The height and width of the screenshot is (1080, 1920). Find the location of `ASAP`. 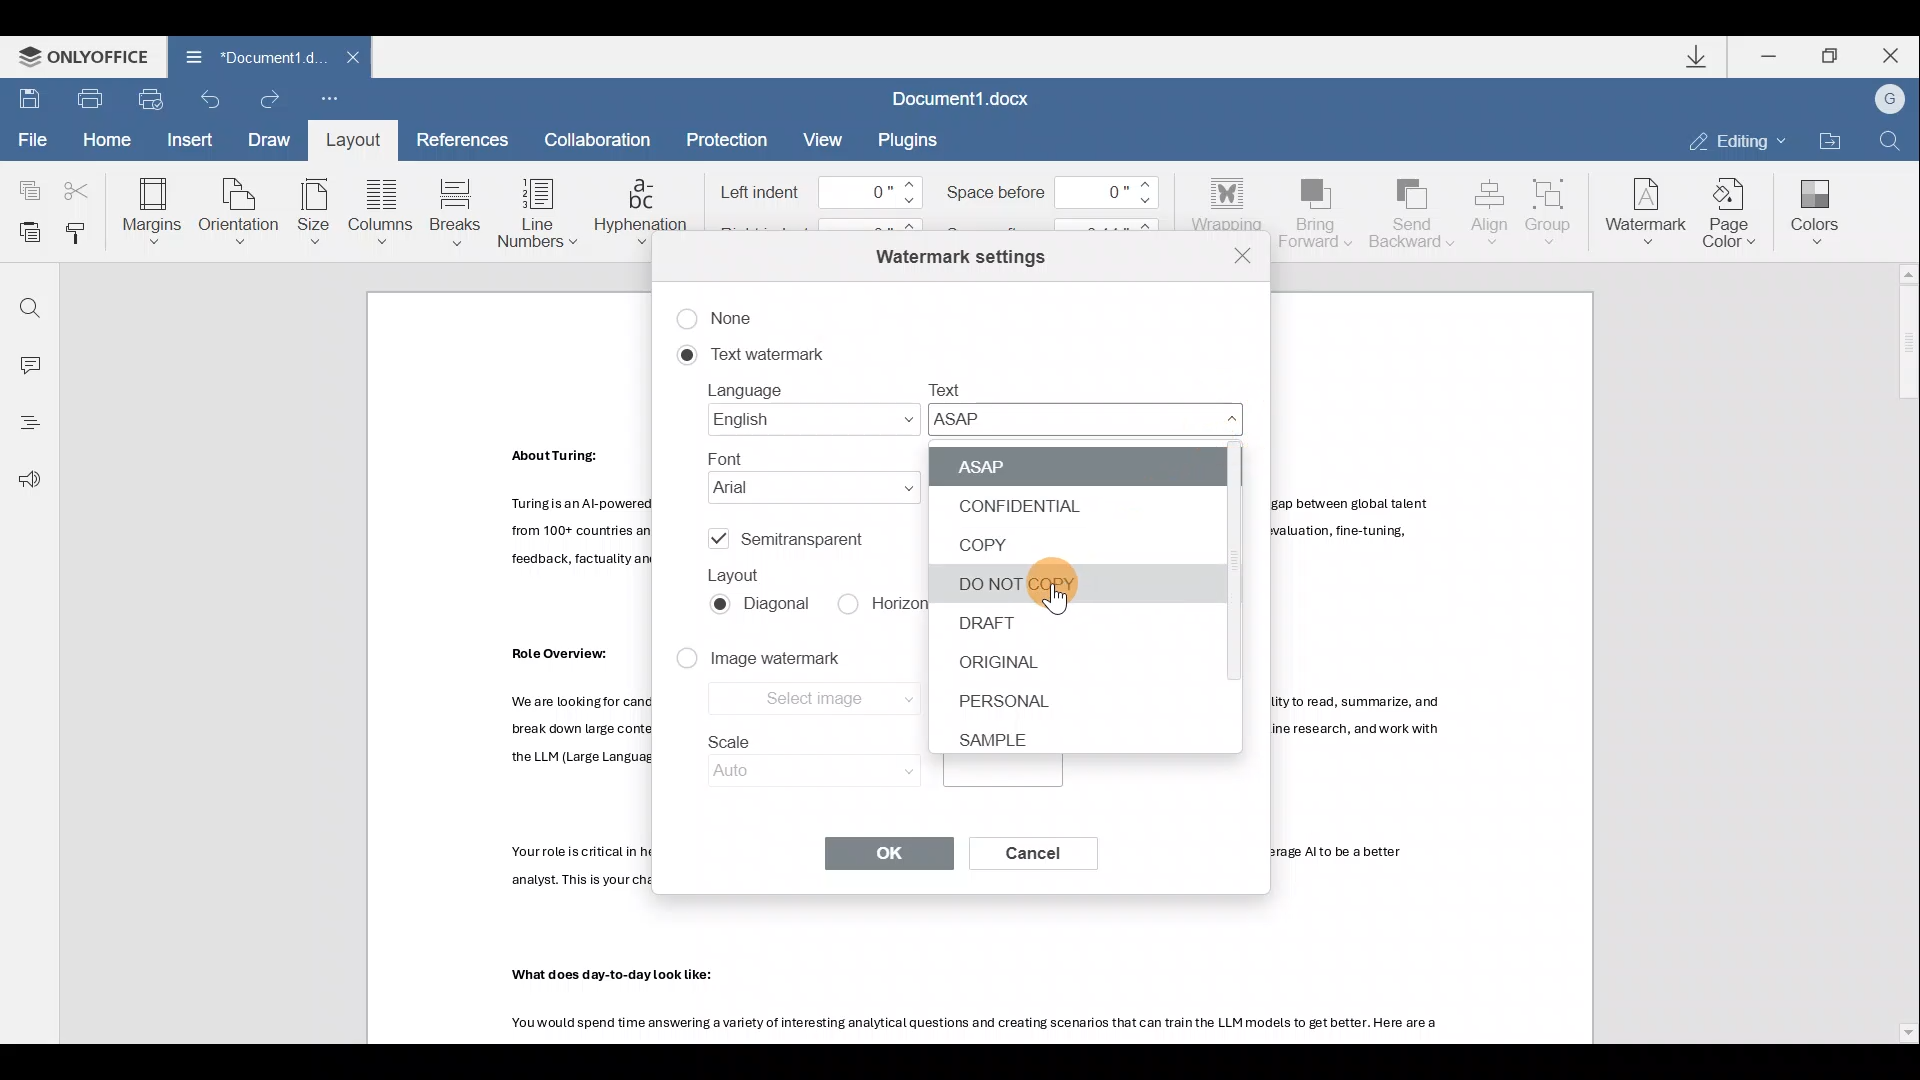

ASAP is located at coordinates (1076, 461).